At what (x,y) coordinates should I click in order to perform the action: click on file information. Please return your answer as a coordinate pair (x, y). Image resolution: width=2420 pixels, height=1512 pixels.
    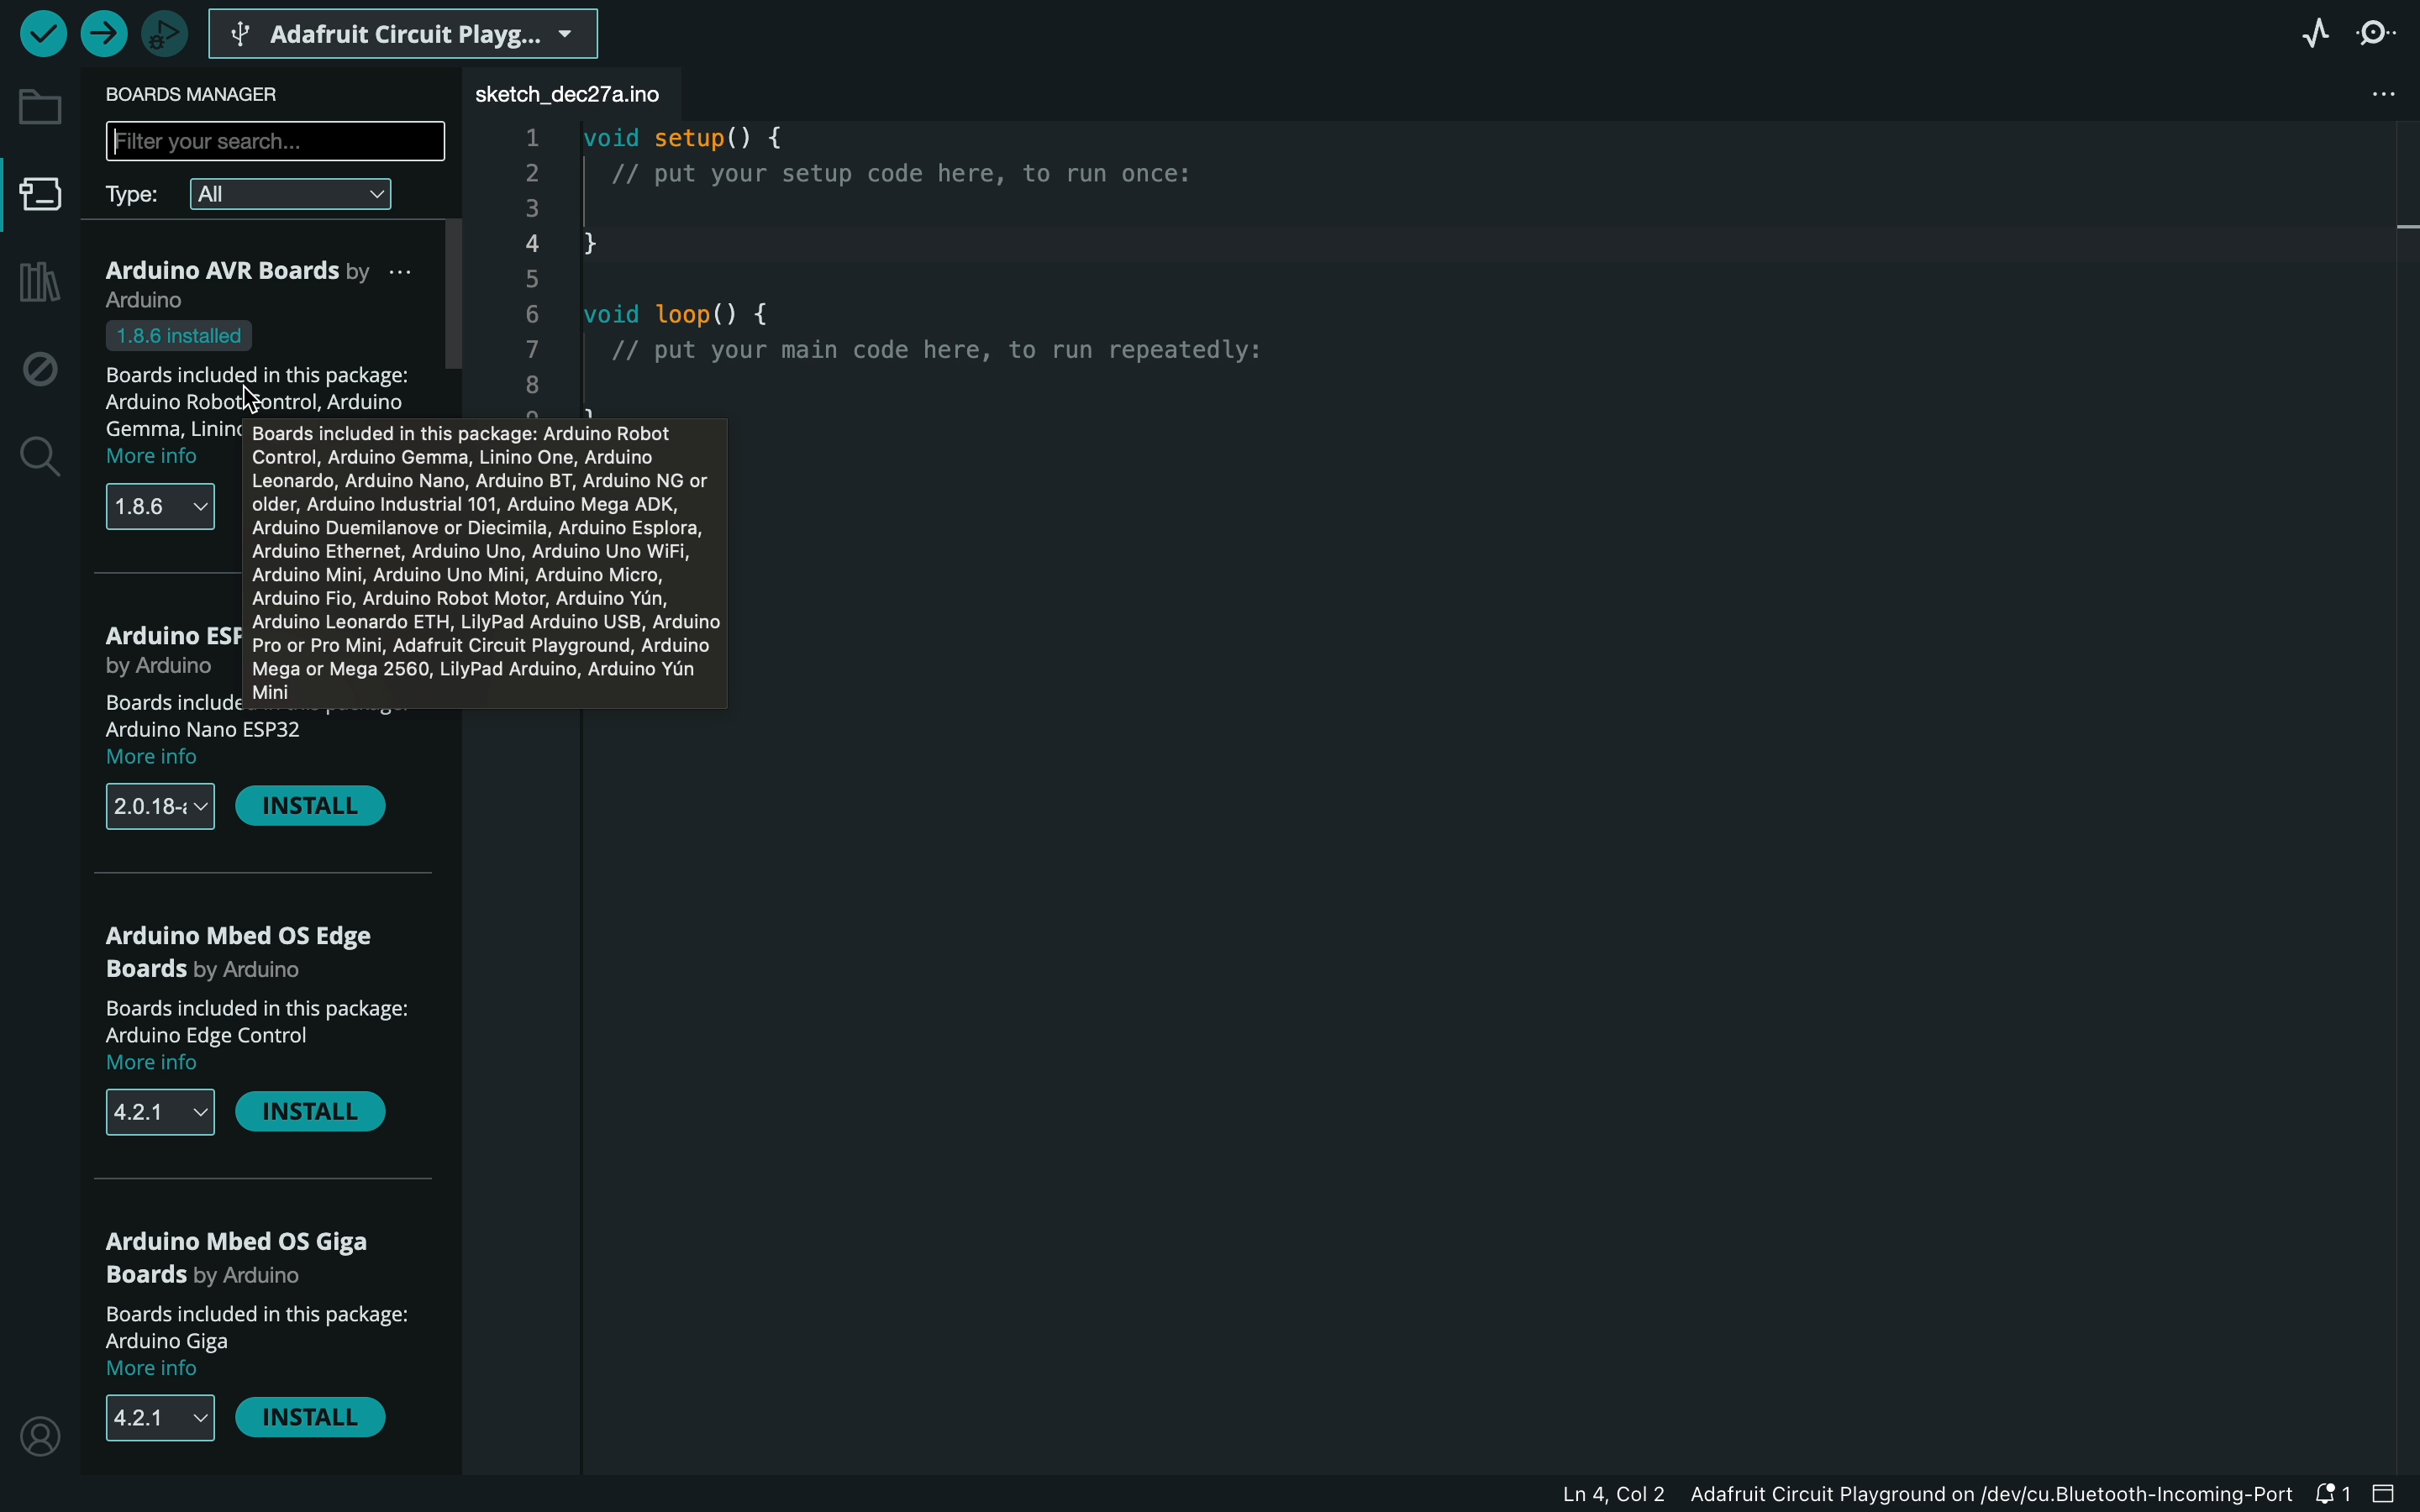
    Looking at the image, I should click on (1843, 1499).